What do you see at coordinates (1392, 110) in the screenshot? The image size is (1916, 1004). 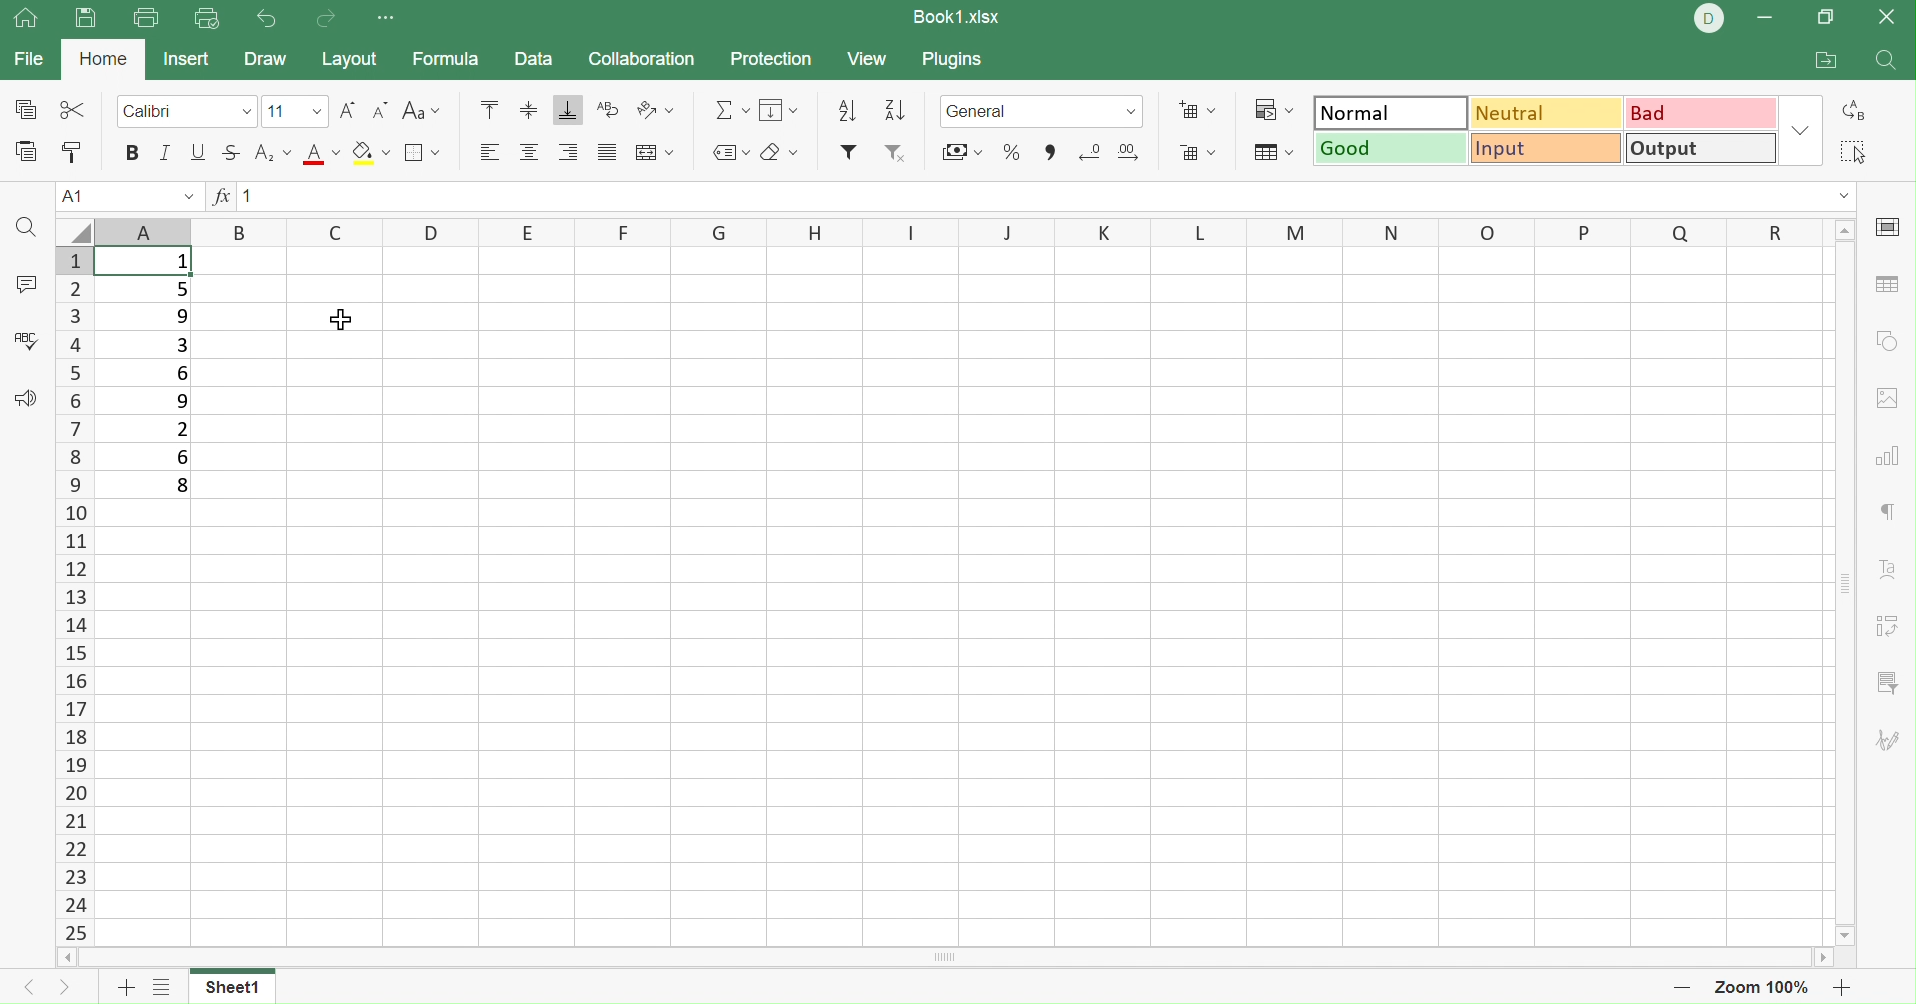 I see `Normal` at bounding box center [1392, 110].